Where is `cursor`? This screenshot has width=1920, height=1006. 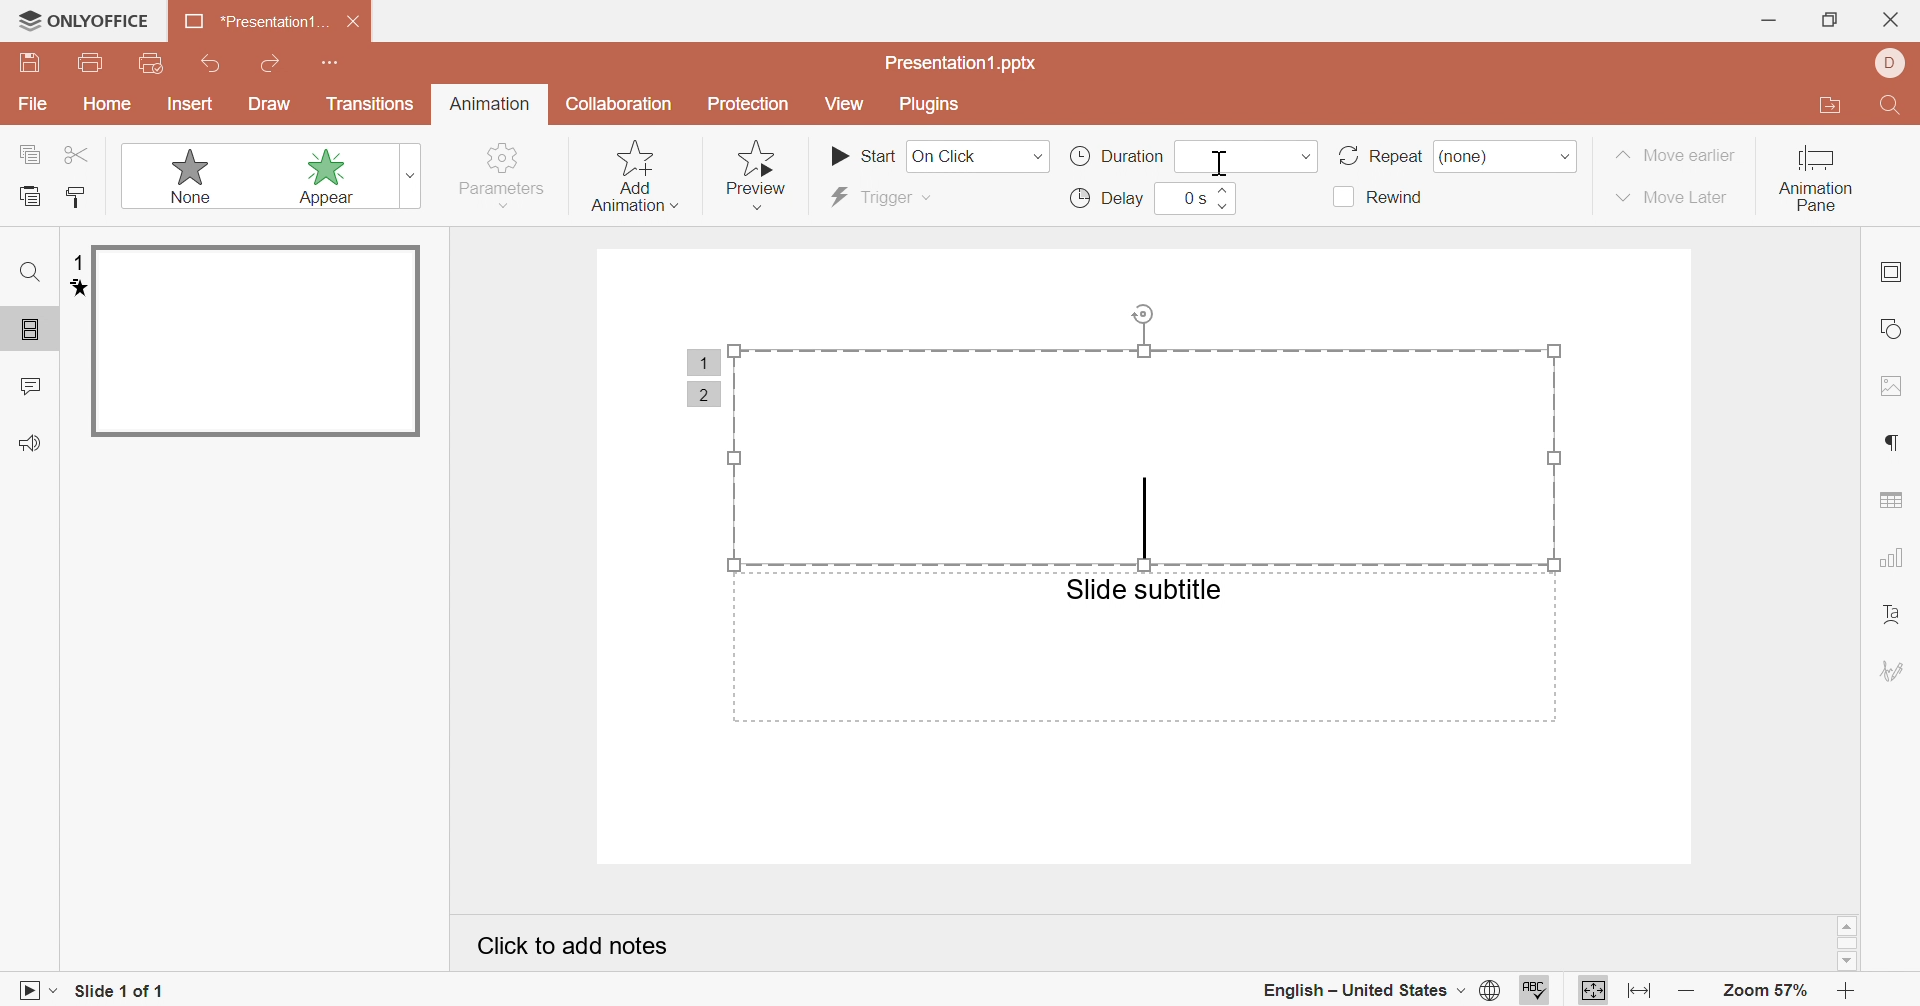
cursor is located at coordinates (1222, 162).